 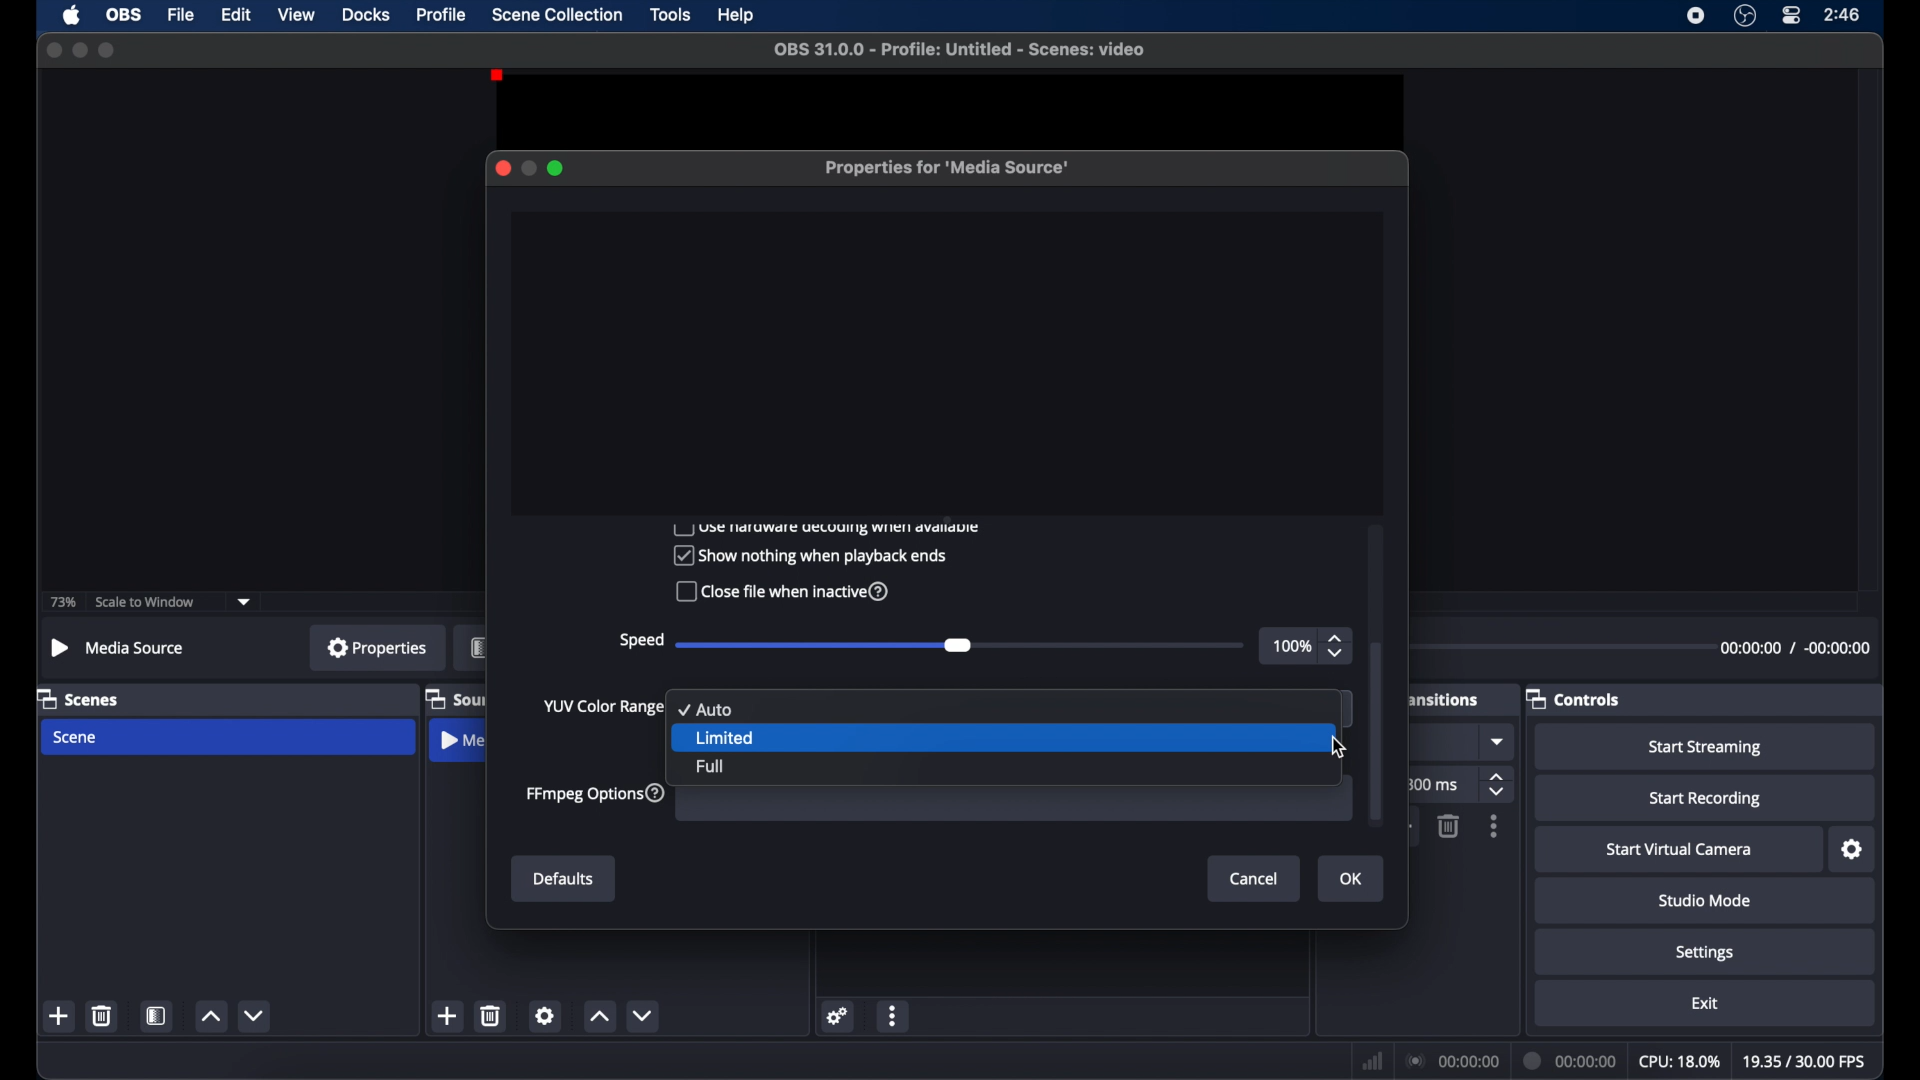 I want to click on limited, so click(x=726, y=737).